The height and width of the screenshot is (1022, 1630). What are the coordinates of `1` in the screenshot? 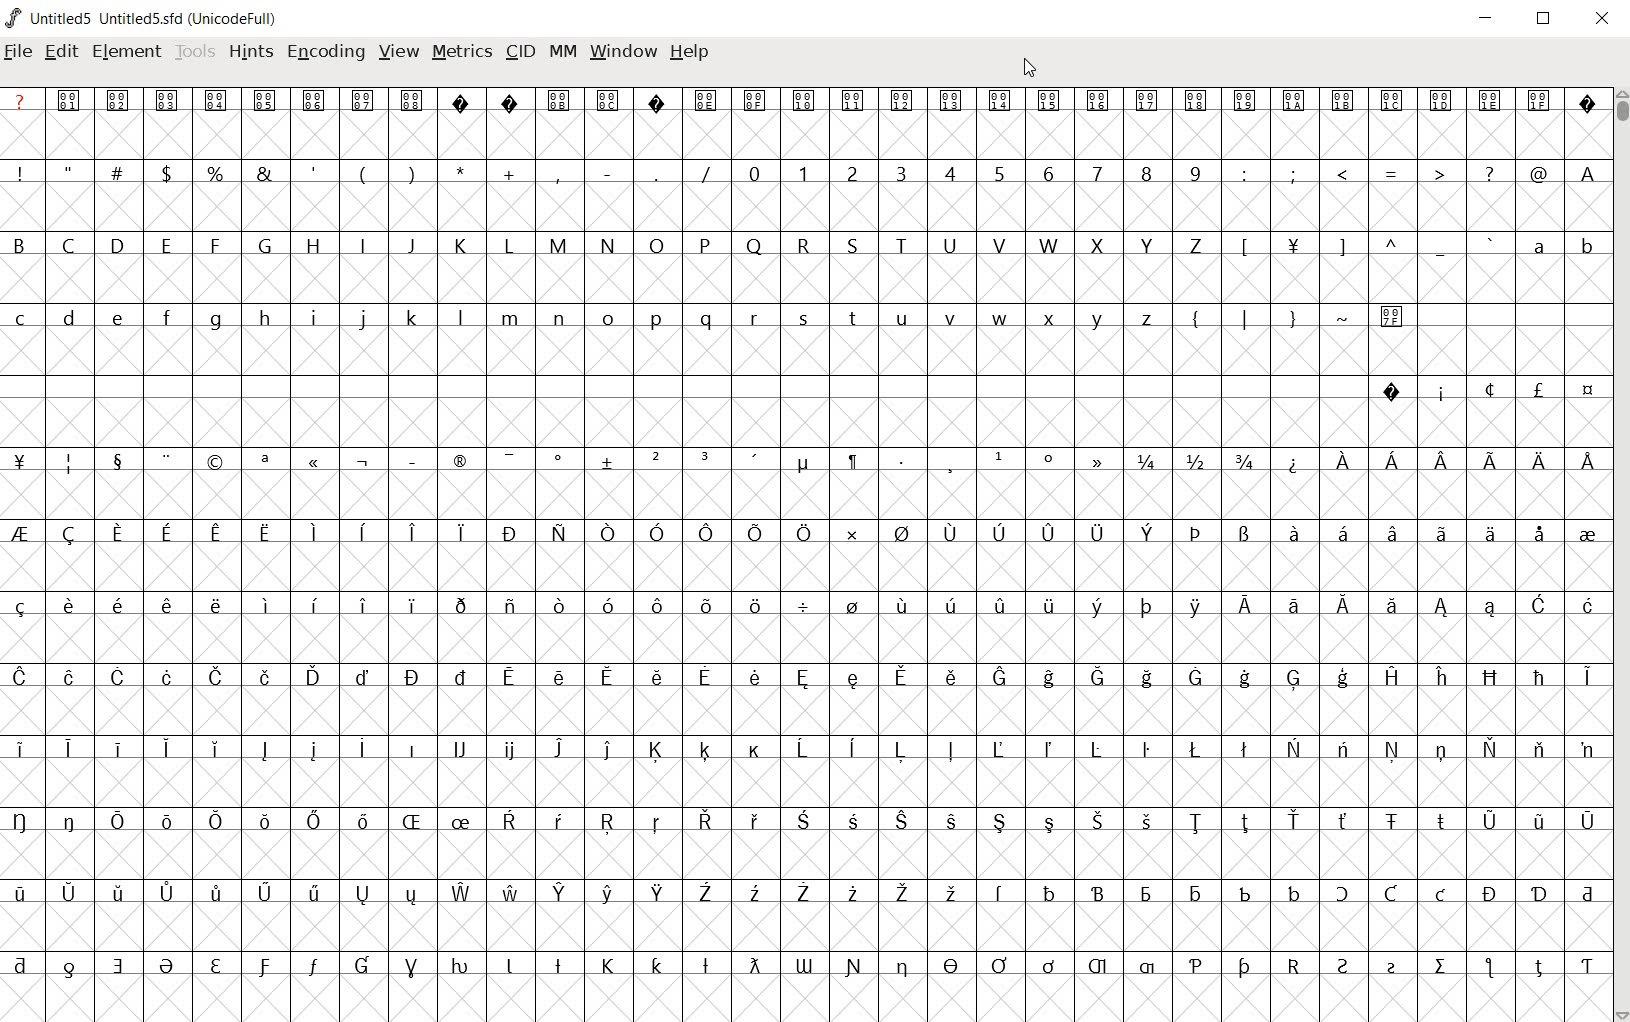 It's located at (802, 172).